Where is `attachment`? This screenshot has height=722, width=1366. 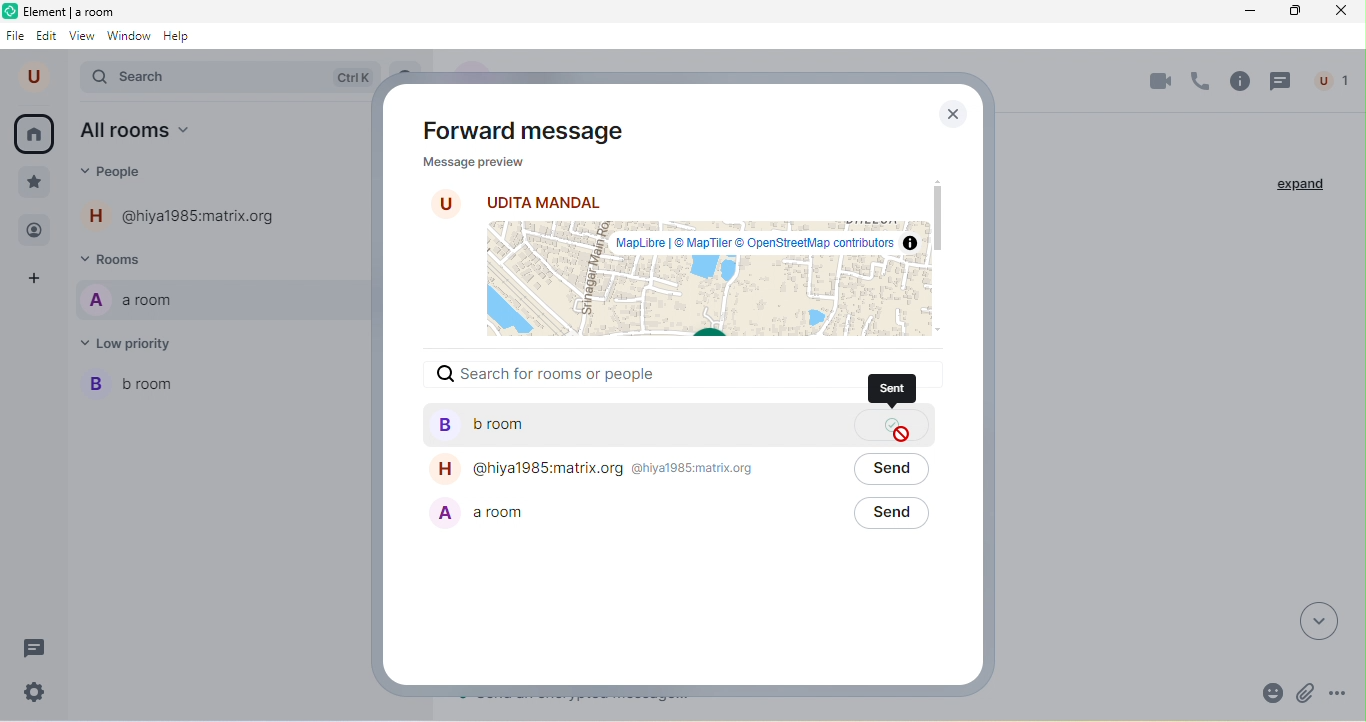 attachment is located at coordinates (1308, 693).